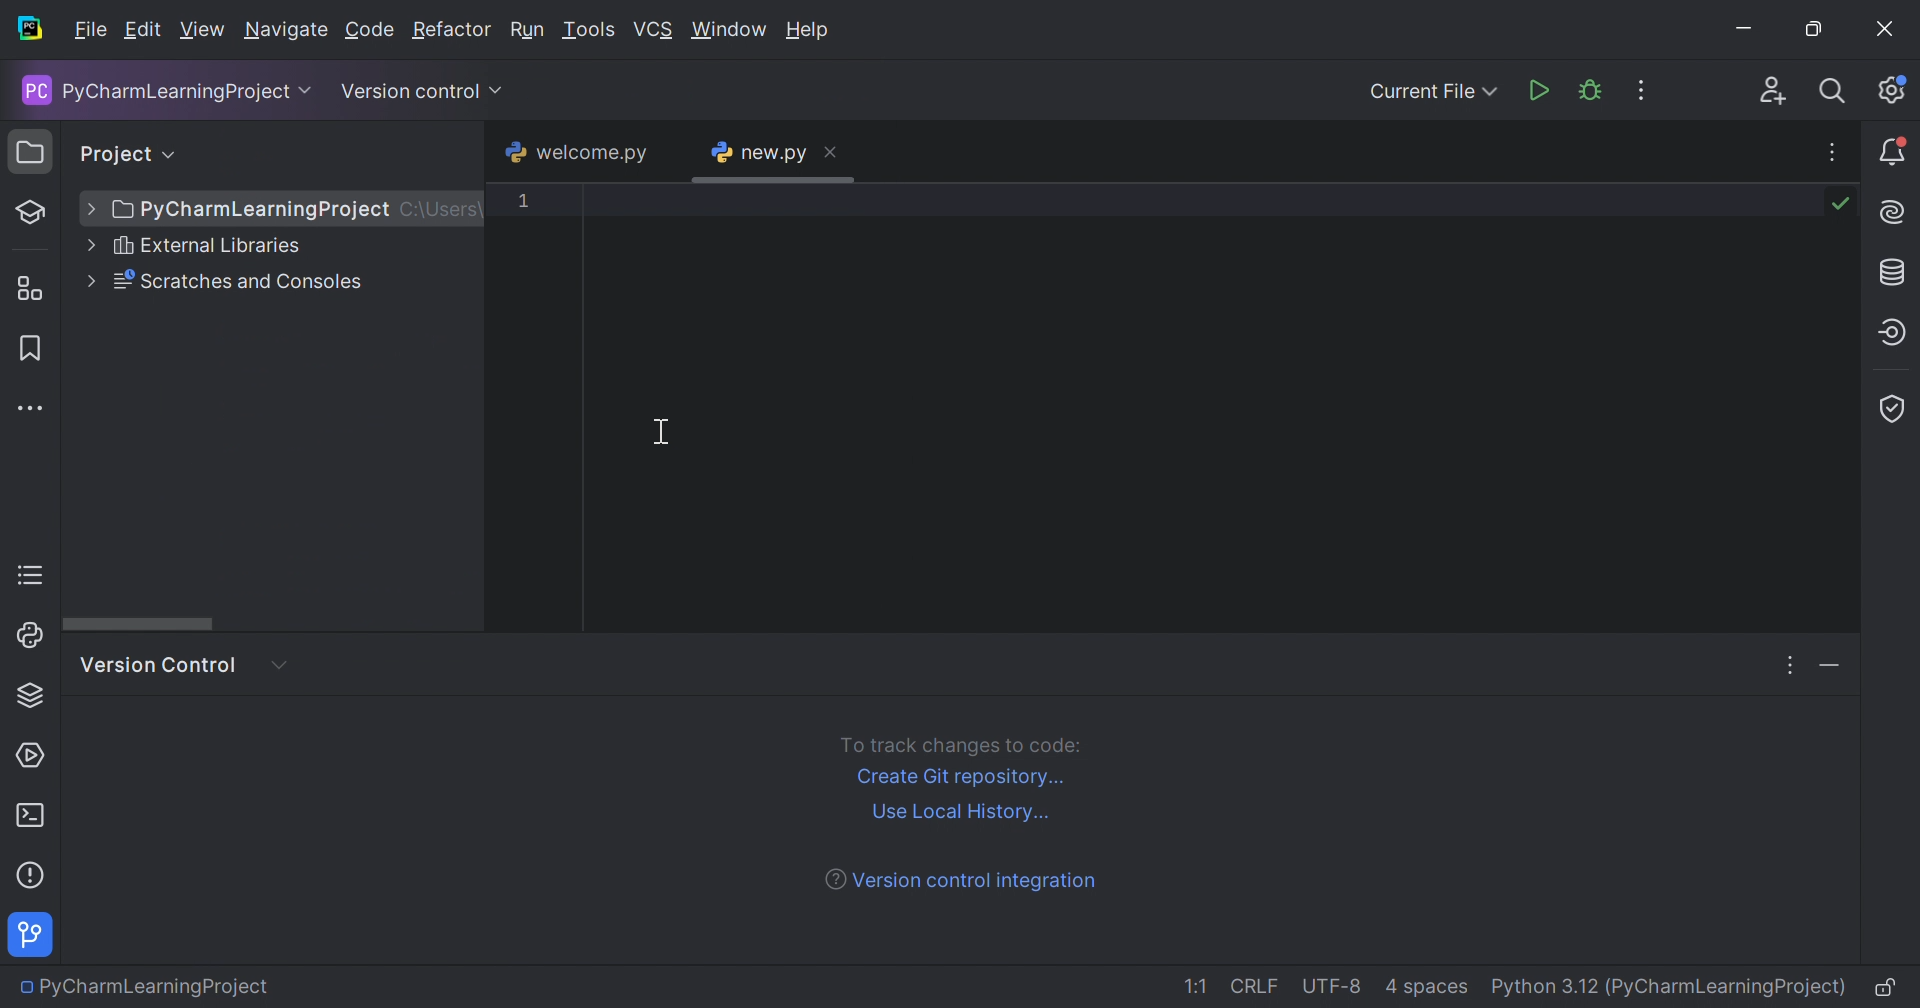  Describe the element at coordinates (1893, 150) in the screenshot. I see `Updates available` at that location.